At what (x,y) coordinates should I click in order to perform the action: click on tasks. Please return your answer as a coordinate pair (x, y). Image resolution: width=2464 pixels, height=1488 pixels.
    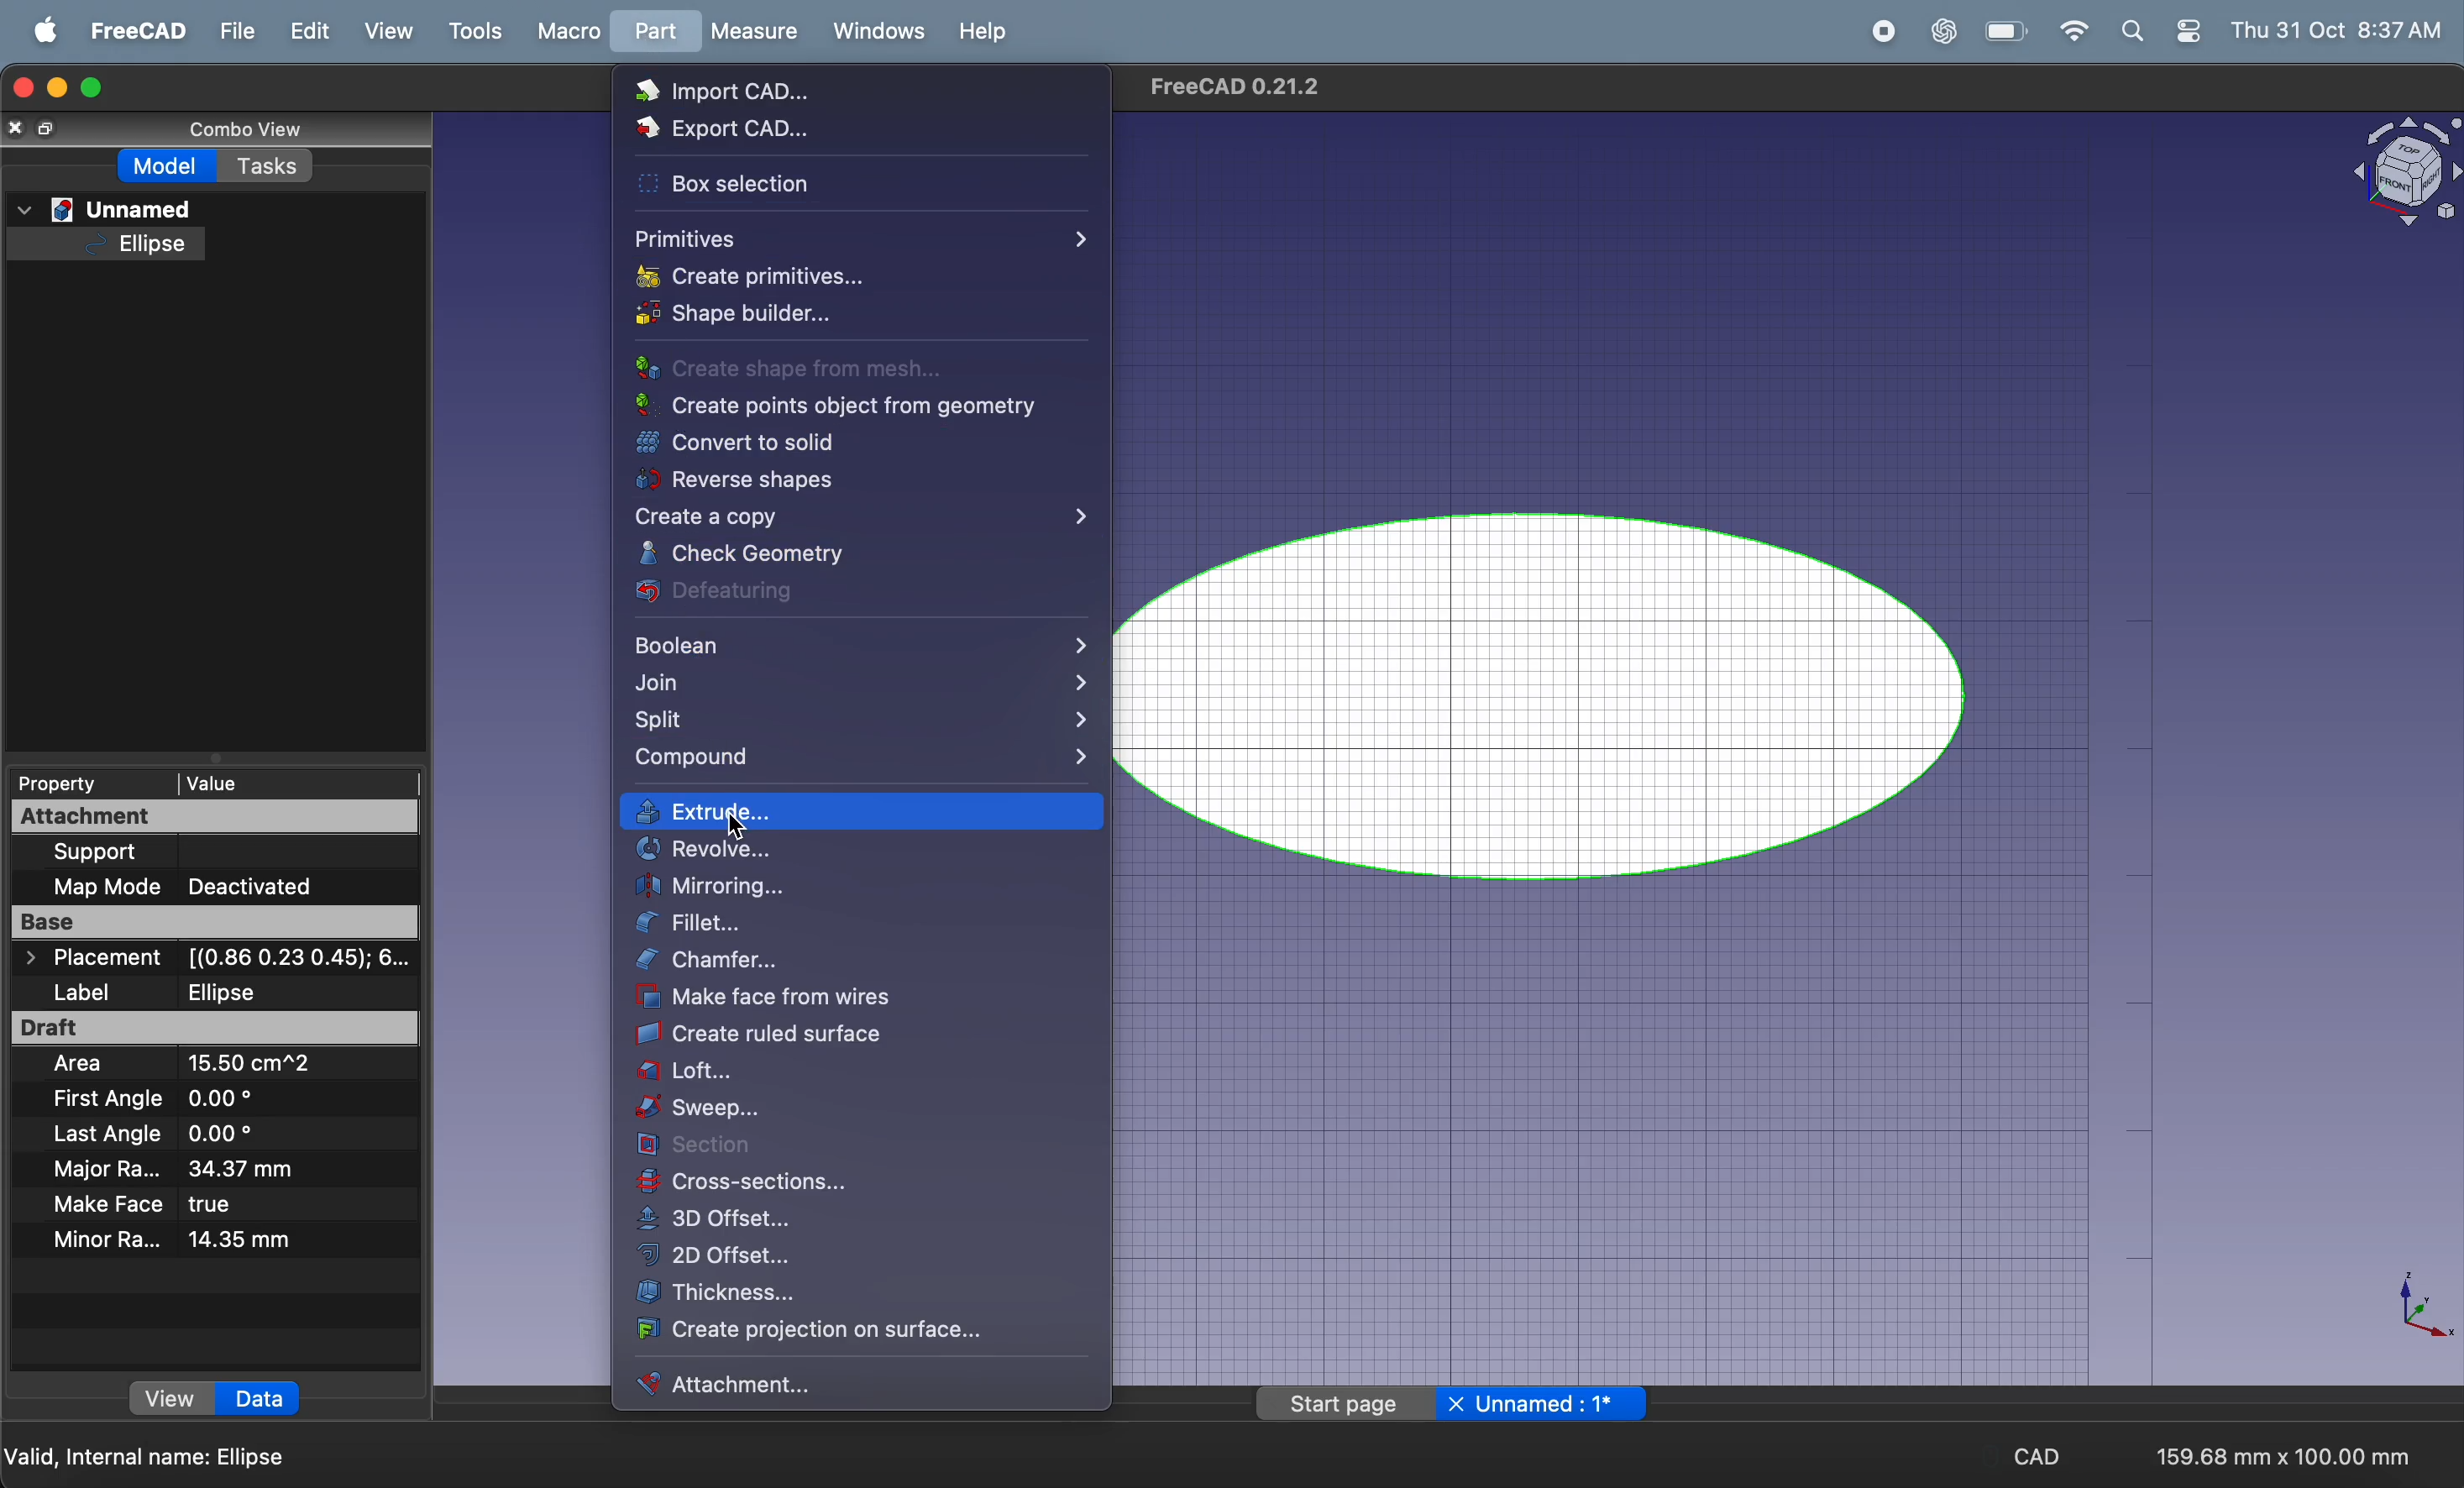
    Looking at the image, I should click on (279, 172).